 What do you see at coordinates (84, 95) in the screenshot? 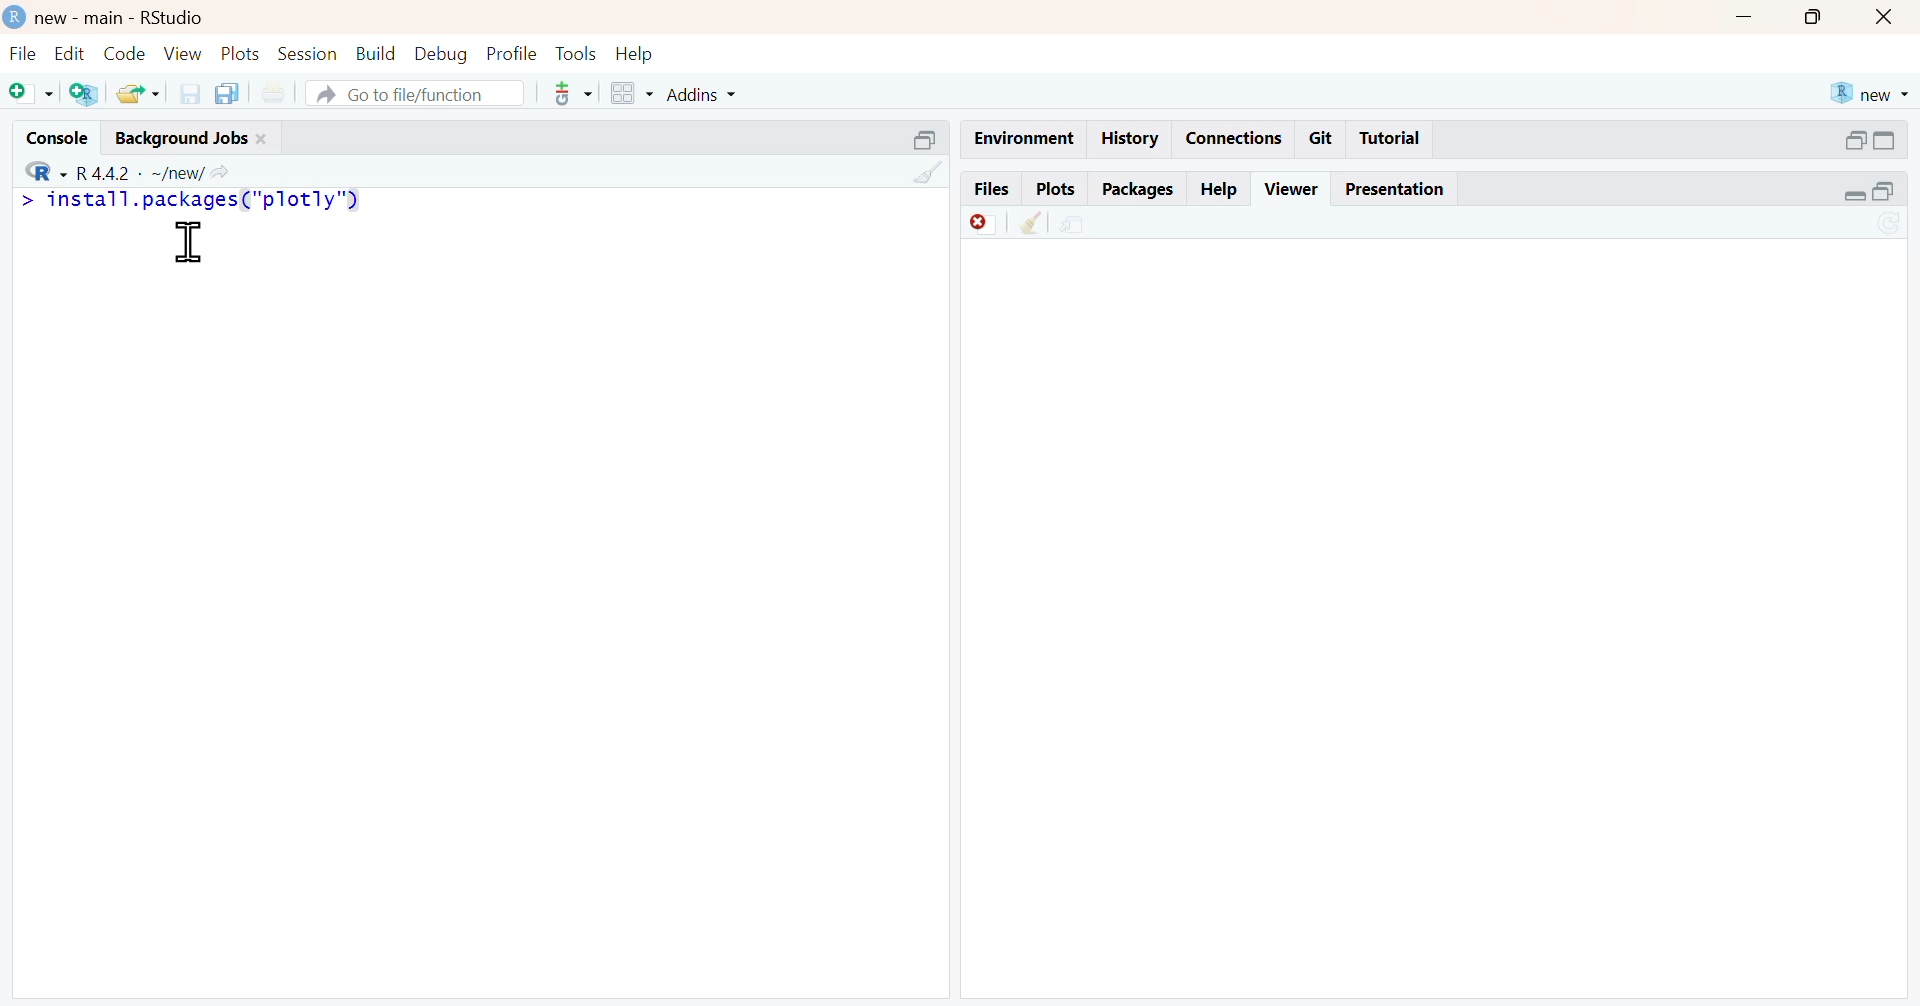
I see `create a project` at bounding box center [84, 95].